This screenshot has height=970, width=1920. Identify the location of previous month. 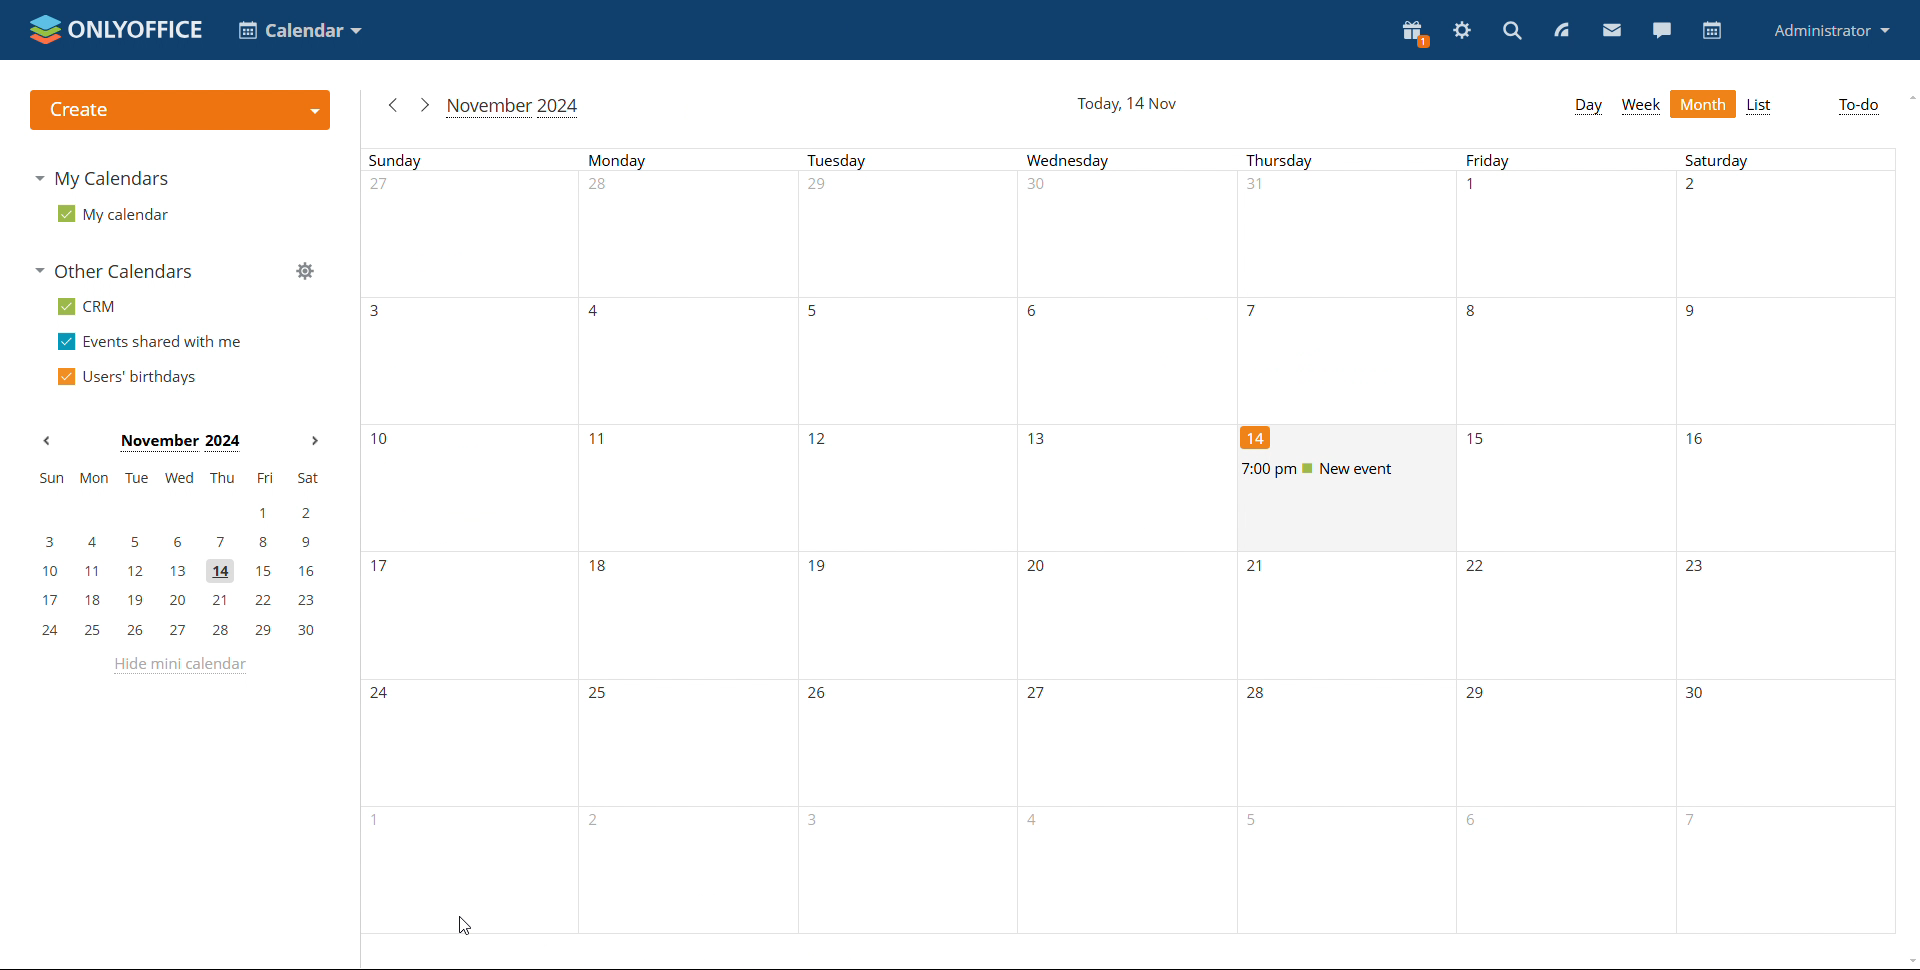
(44, 439).